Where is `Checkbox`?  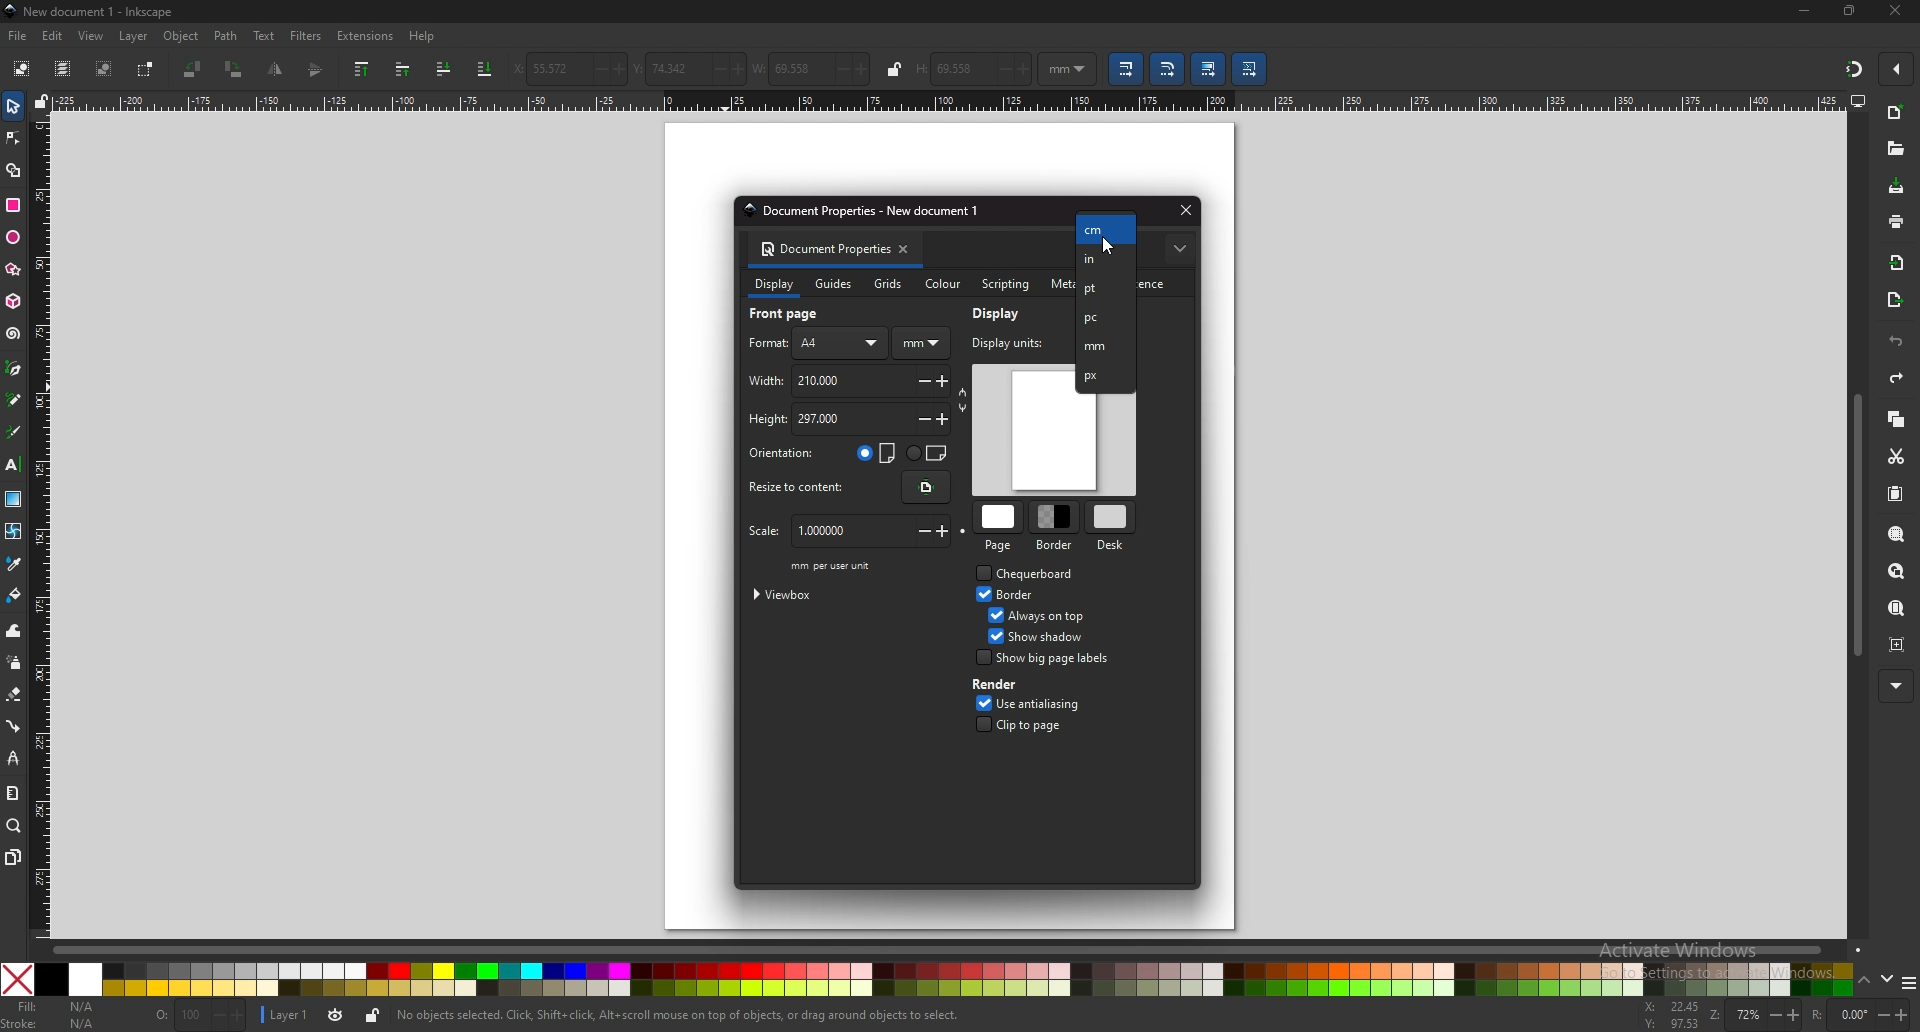 Checkbox is located at coordinates (990, 613).